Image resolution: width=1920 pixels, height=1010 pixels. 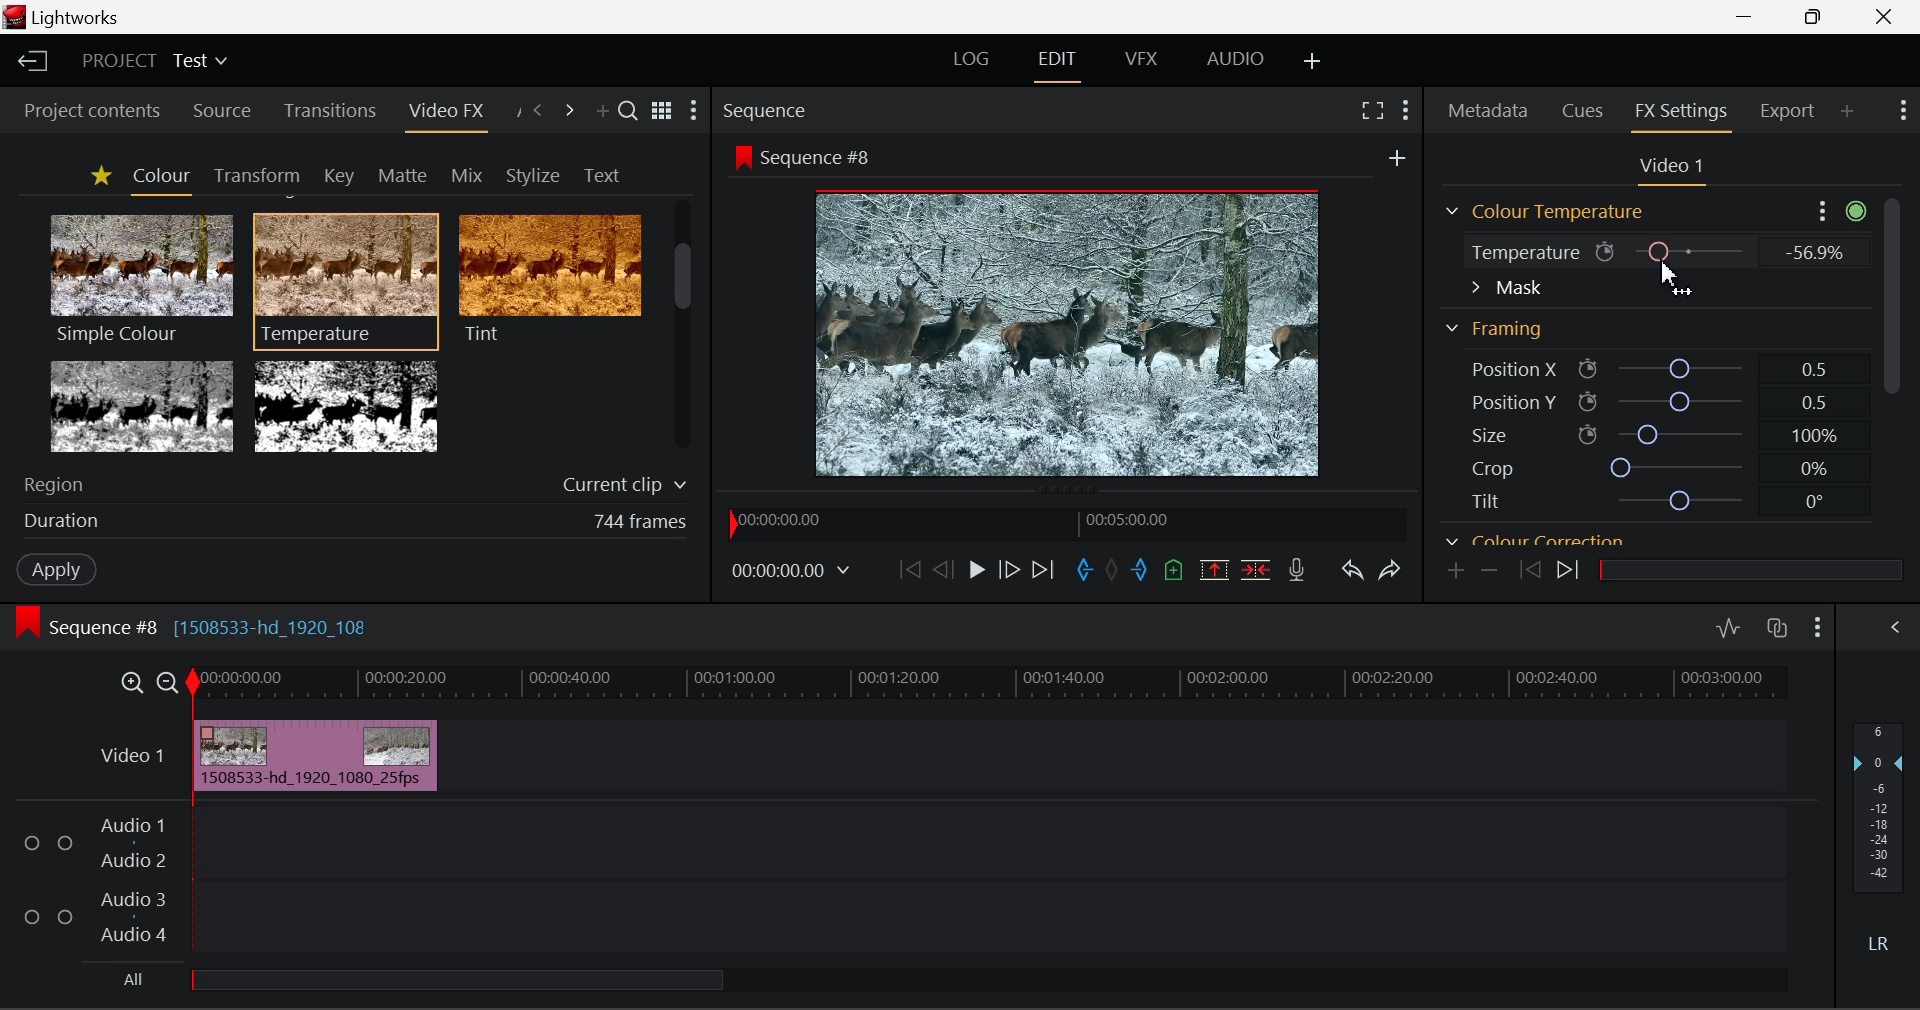 I want to click on crop, so click(x=1680, y=466).